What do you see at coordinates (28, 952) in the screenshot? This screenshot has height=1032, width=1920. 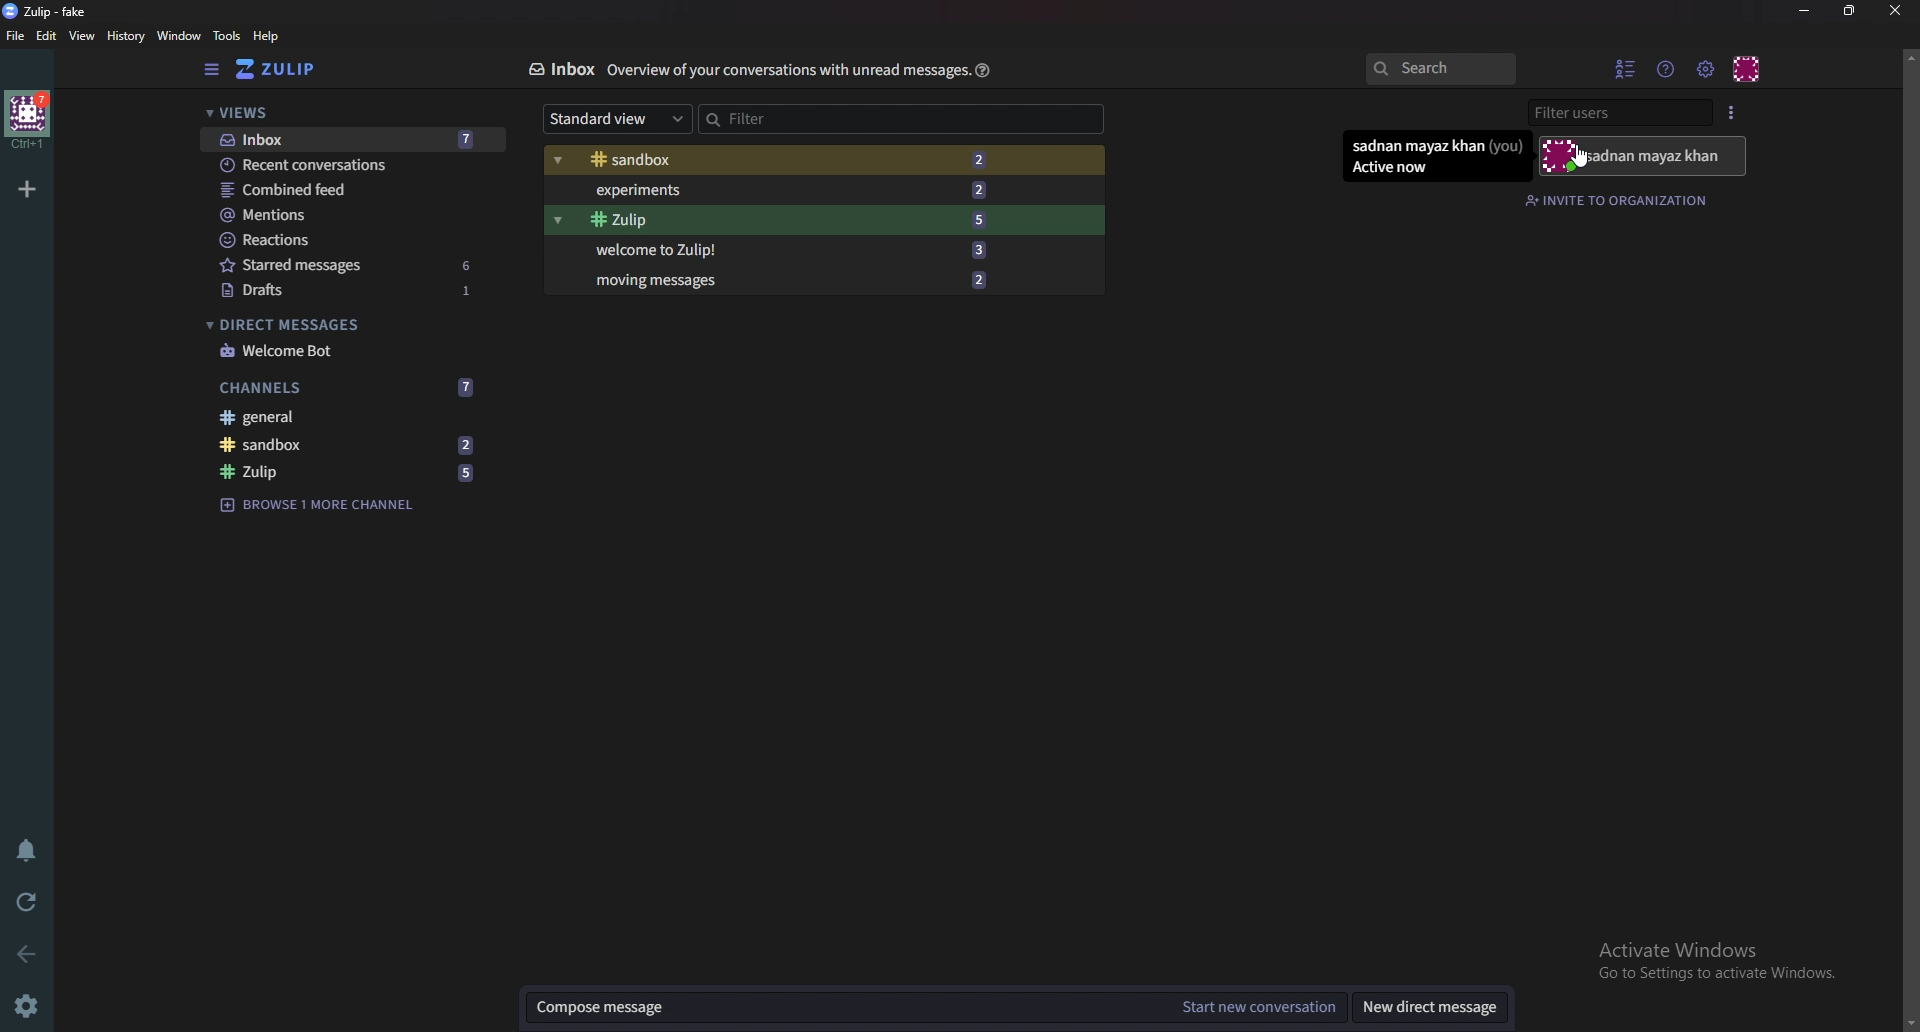 I see `back` at bounding box center [28, 952].